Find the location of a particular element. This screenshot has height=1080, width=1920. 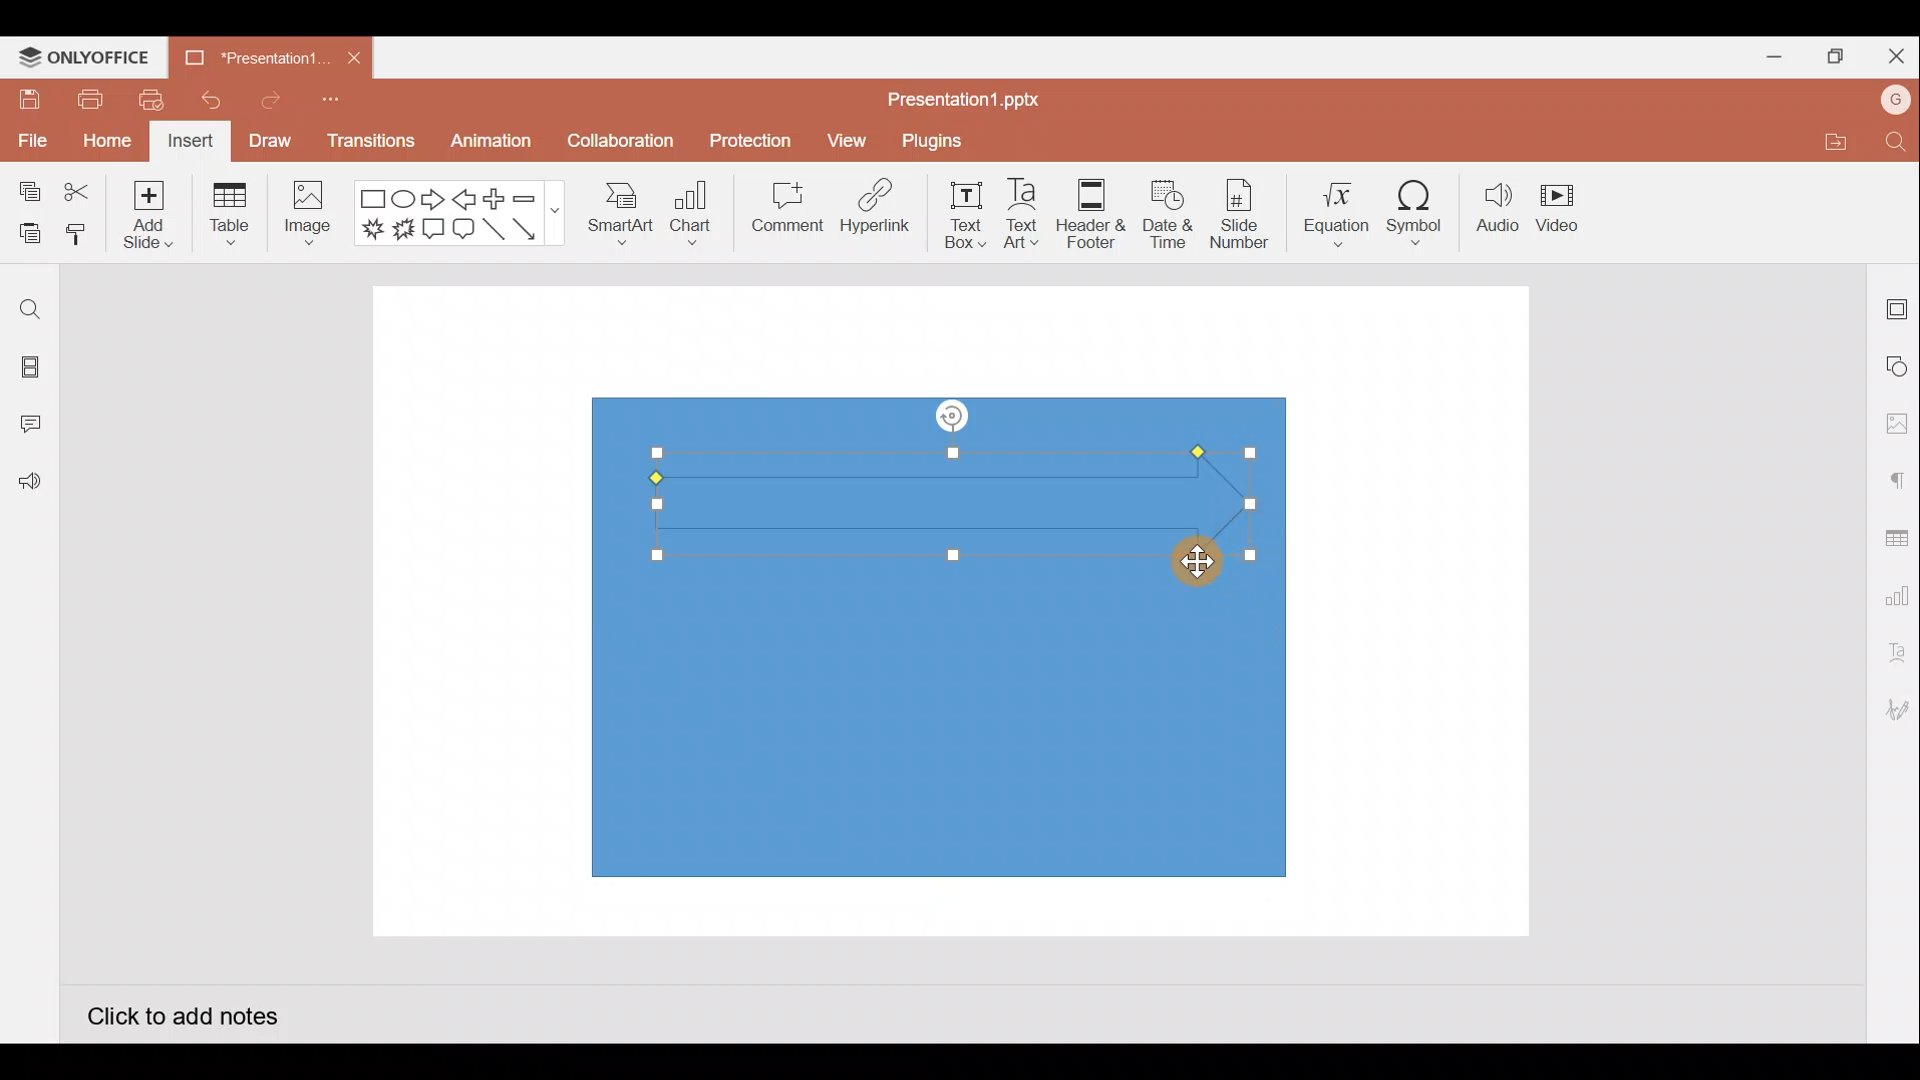

Paragraph settings is located at coordinates (1896, 478).